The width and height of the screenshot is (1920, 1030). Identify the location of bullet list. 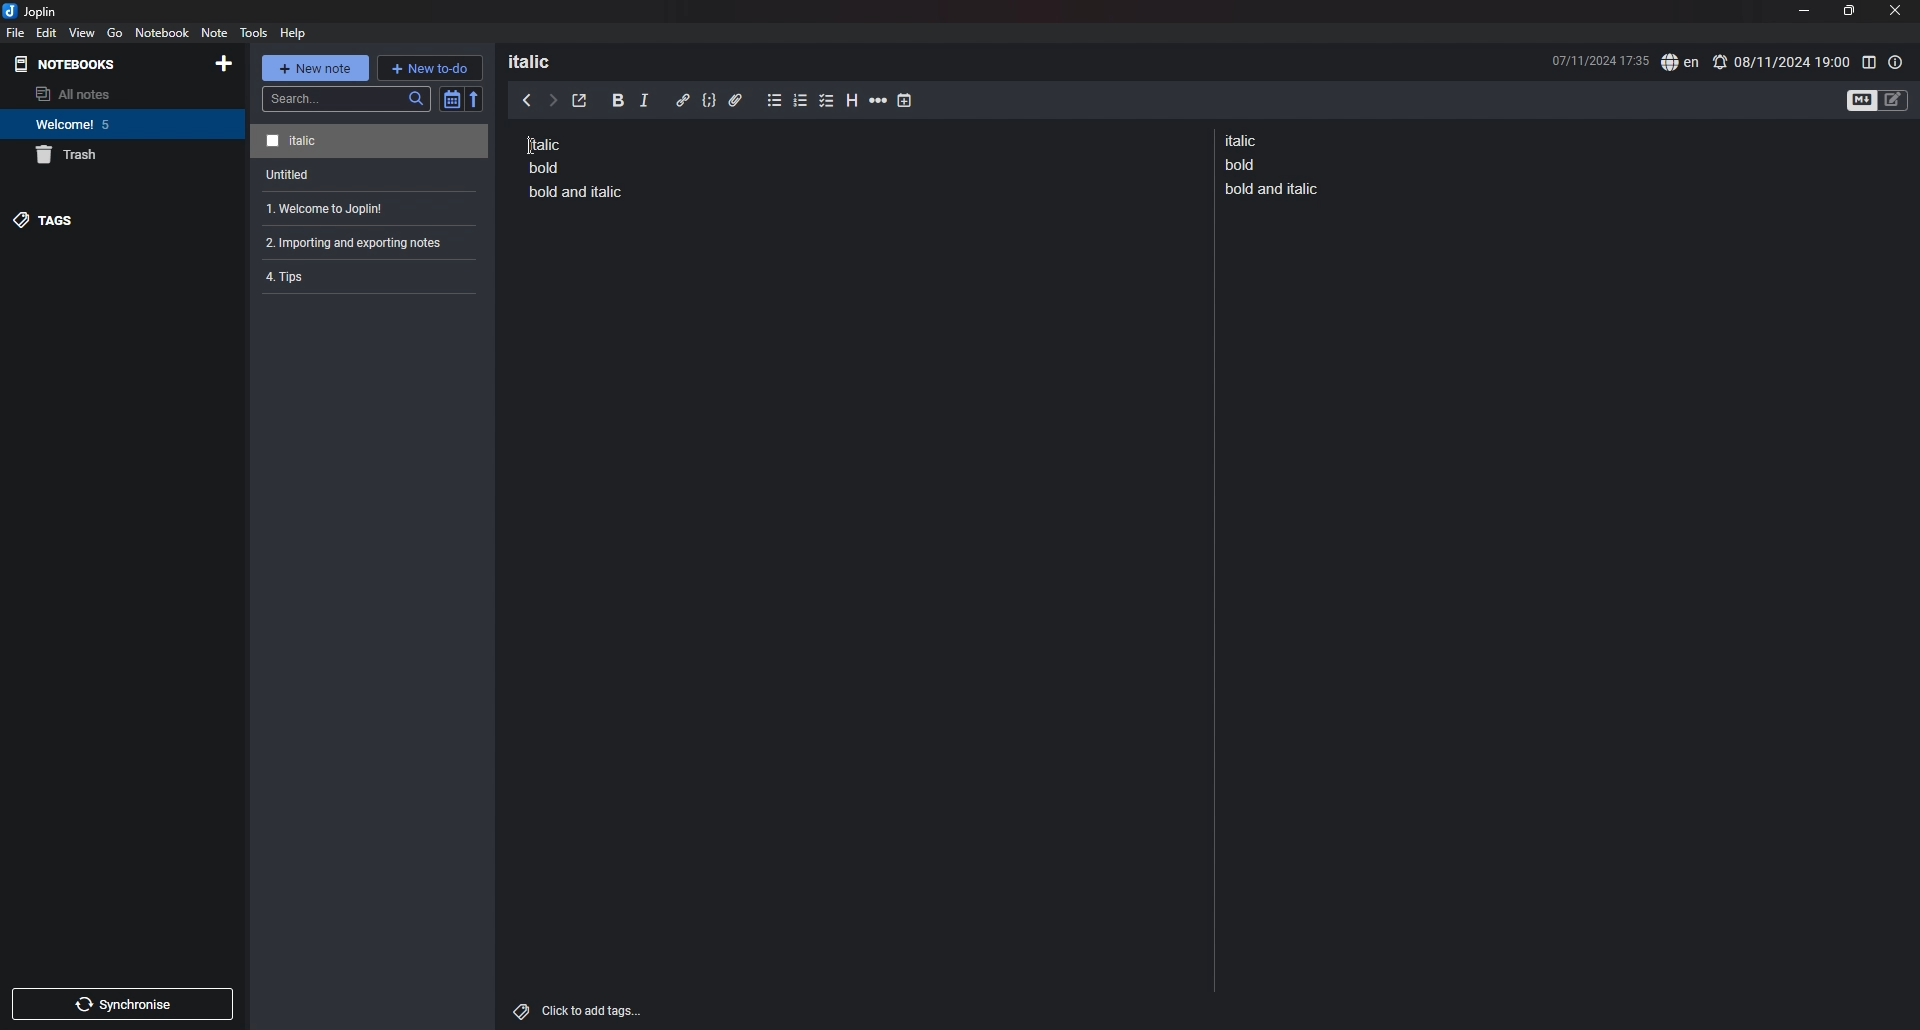
(774, 101).